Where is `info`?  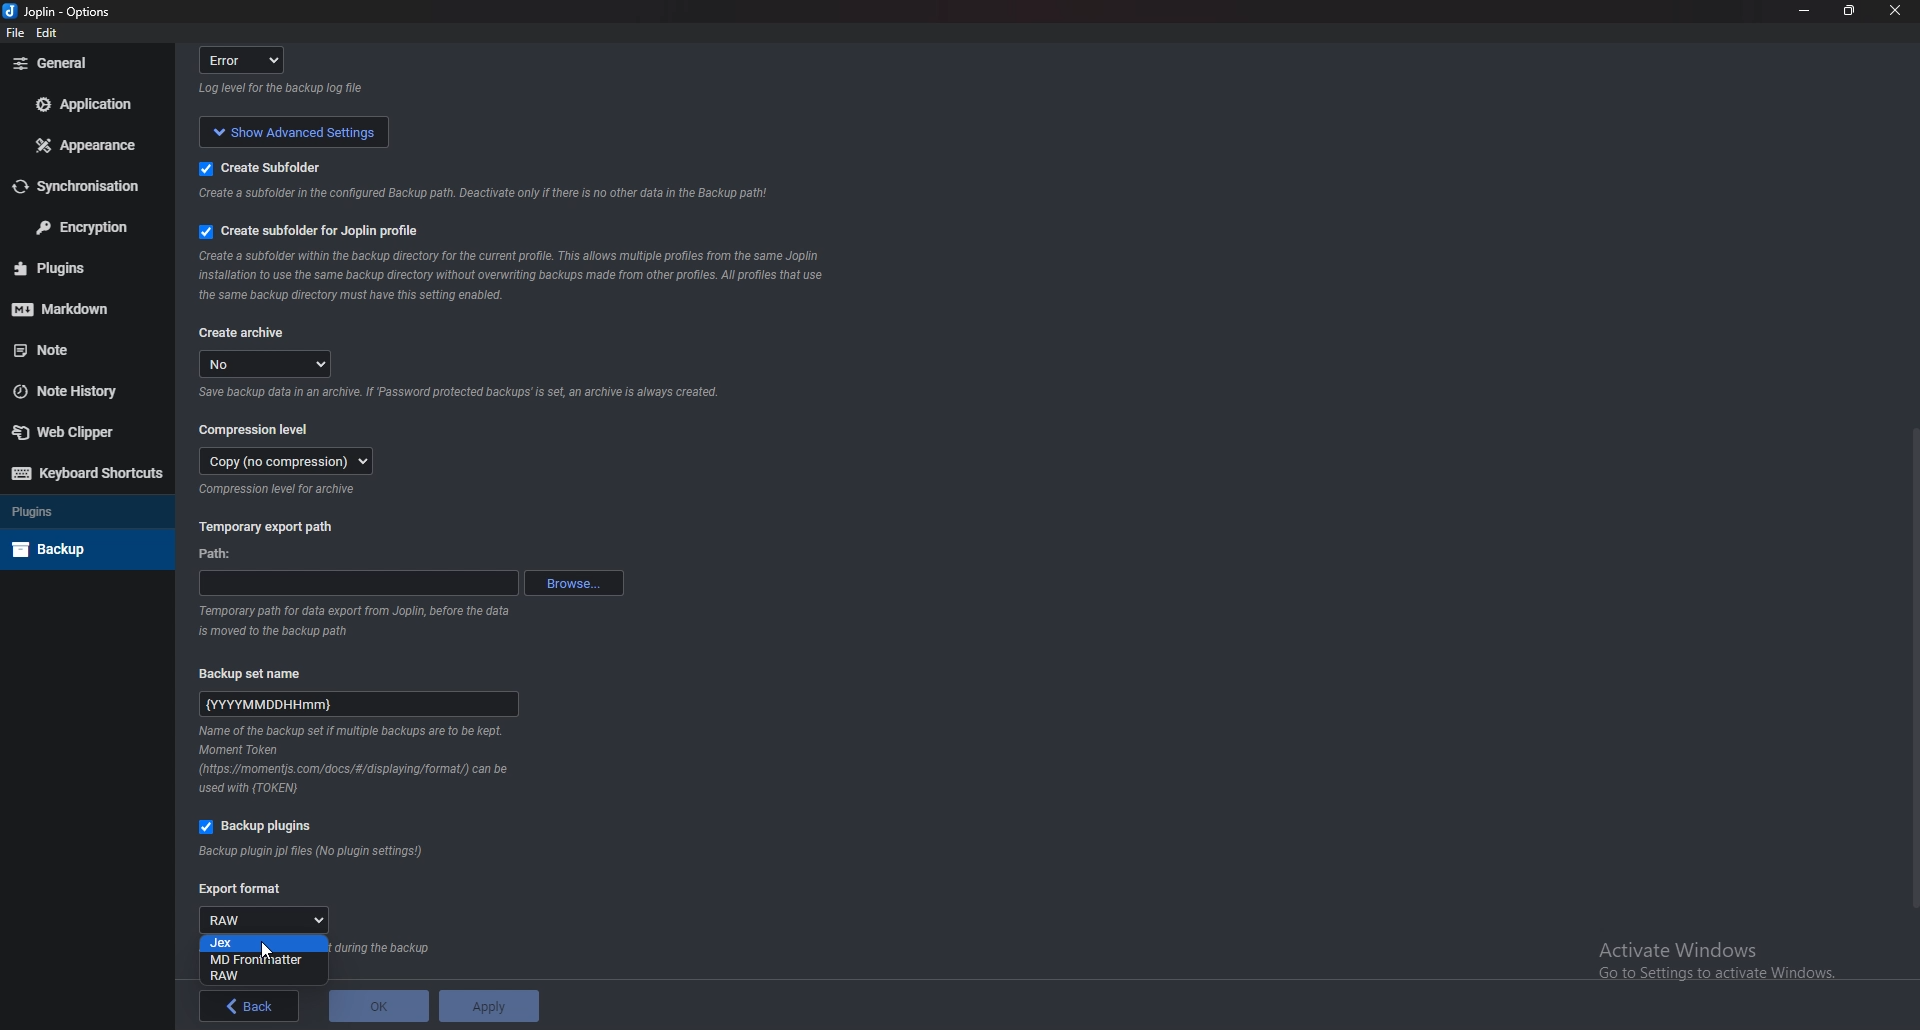
info is located at coordinates (361, 618).